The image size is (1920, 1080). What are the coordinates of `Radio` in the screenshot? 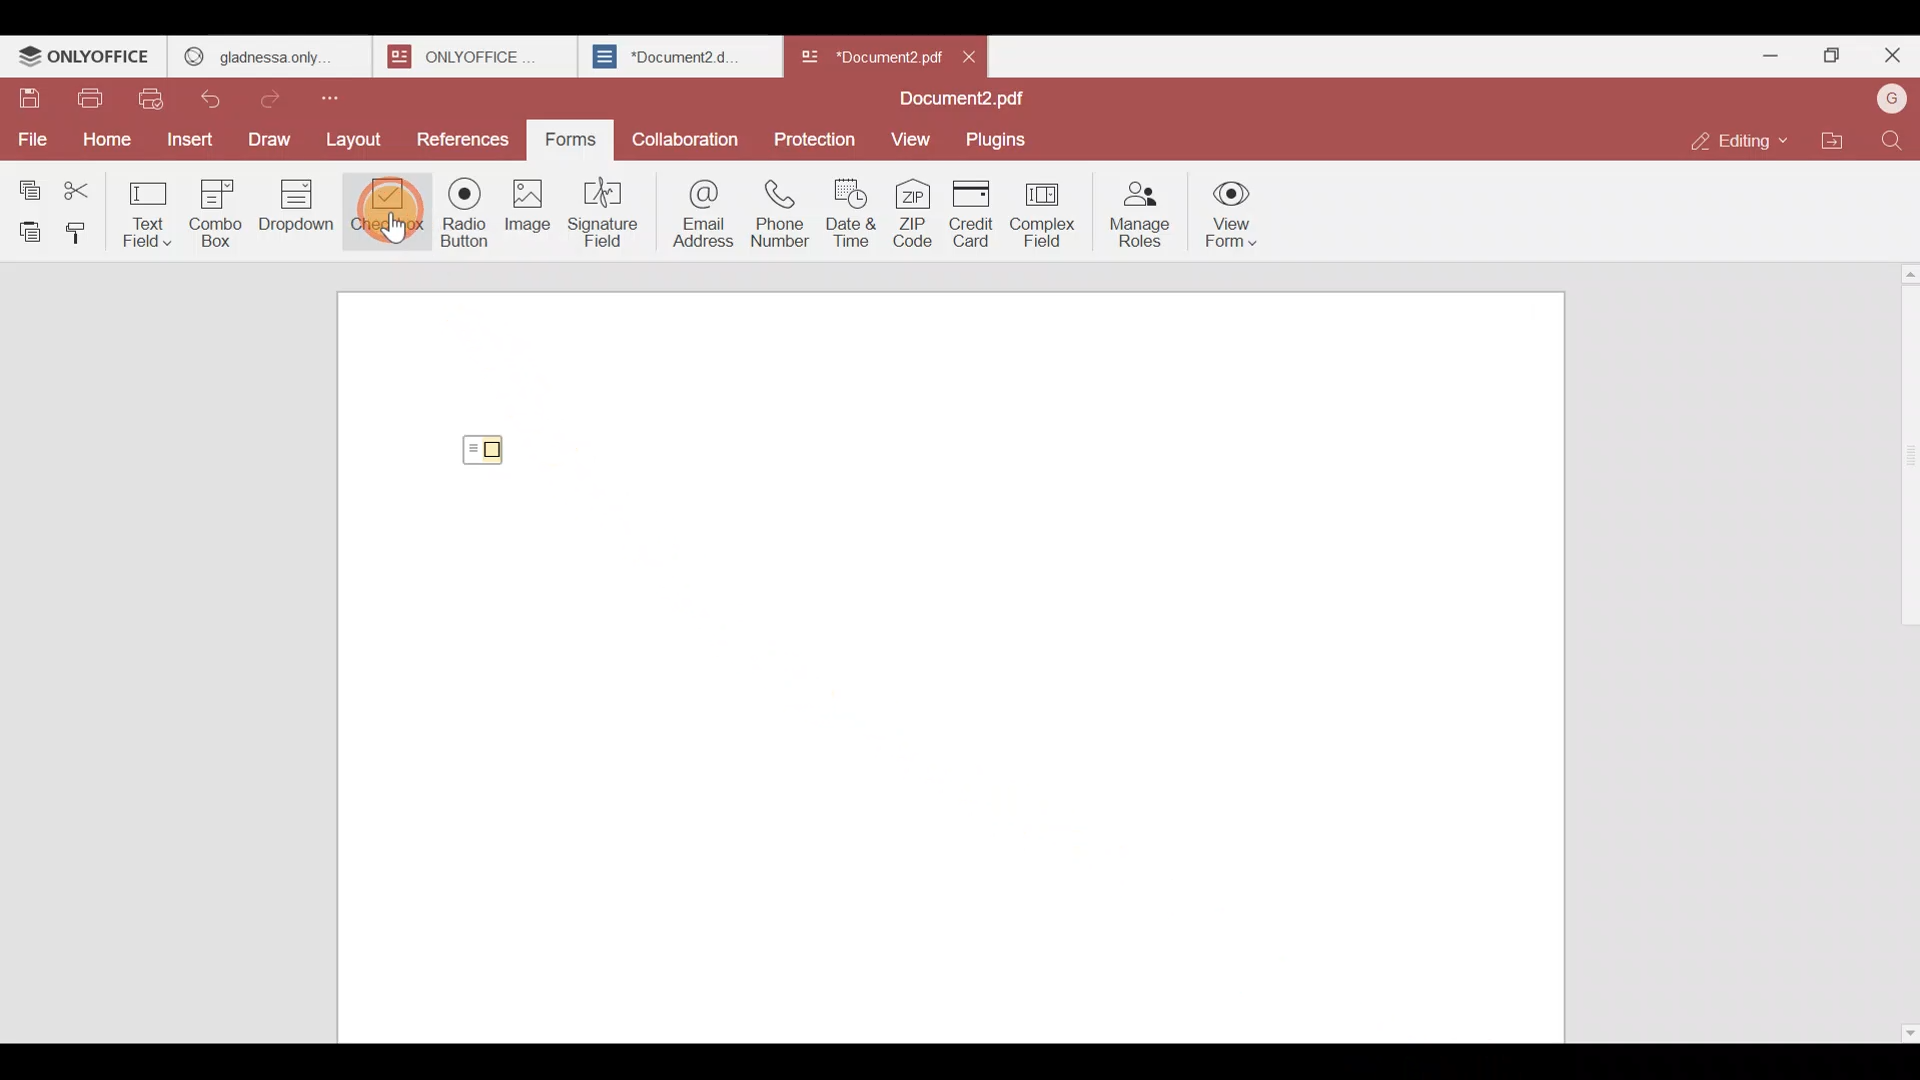 It's located at (458, 217).